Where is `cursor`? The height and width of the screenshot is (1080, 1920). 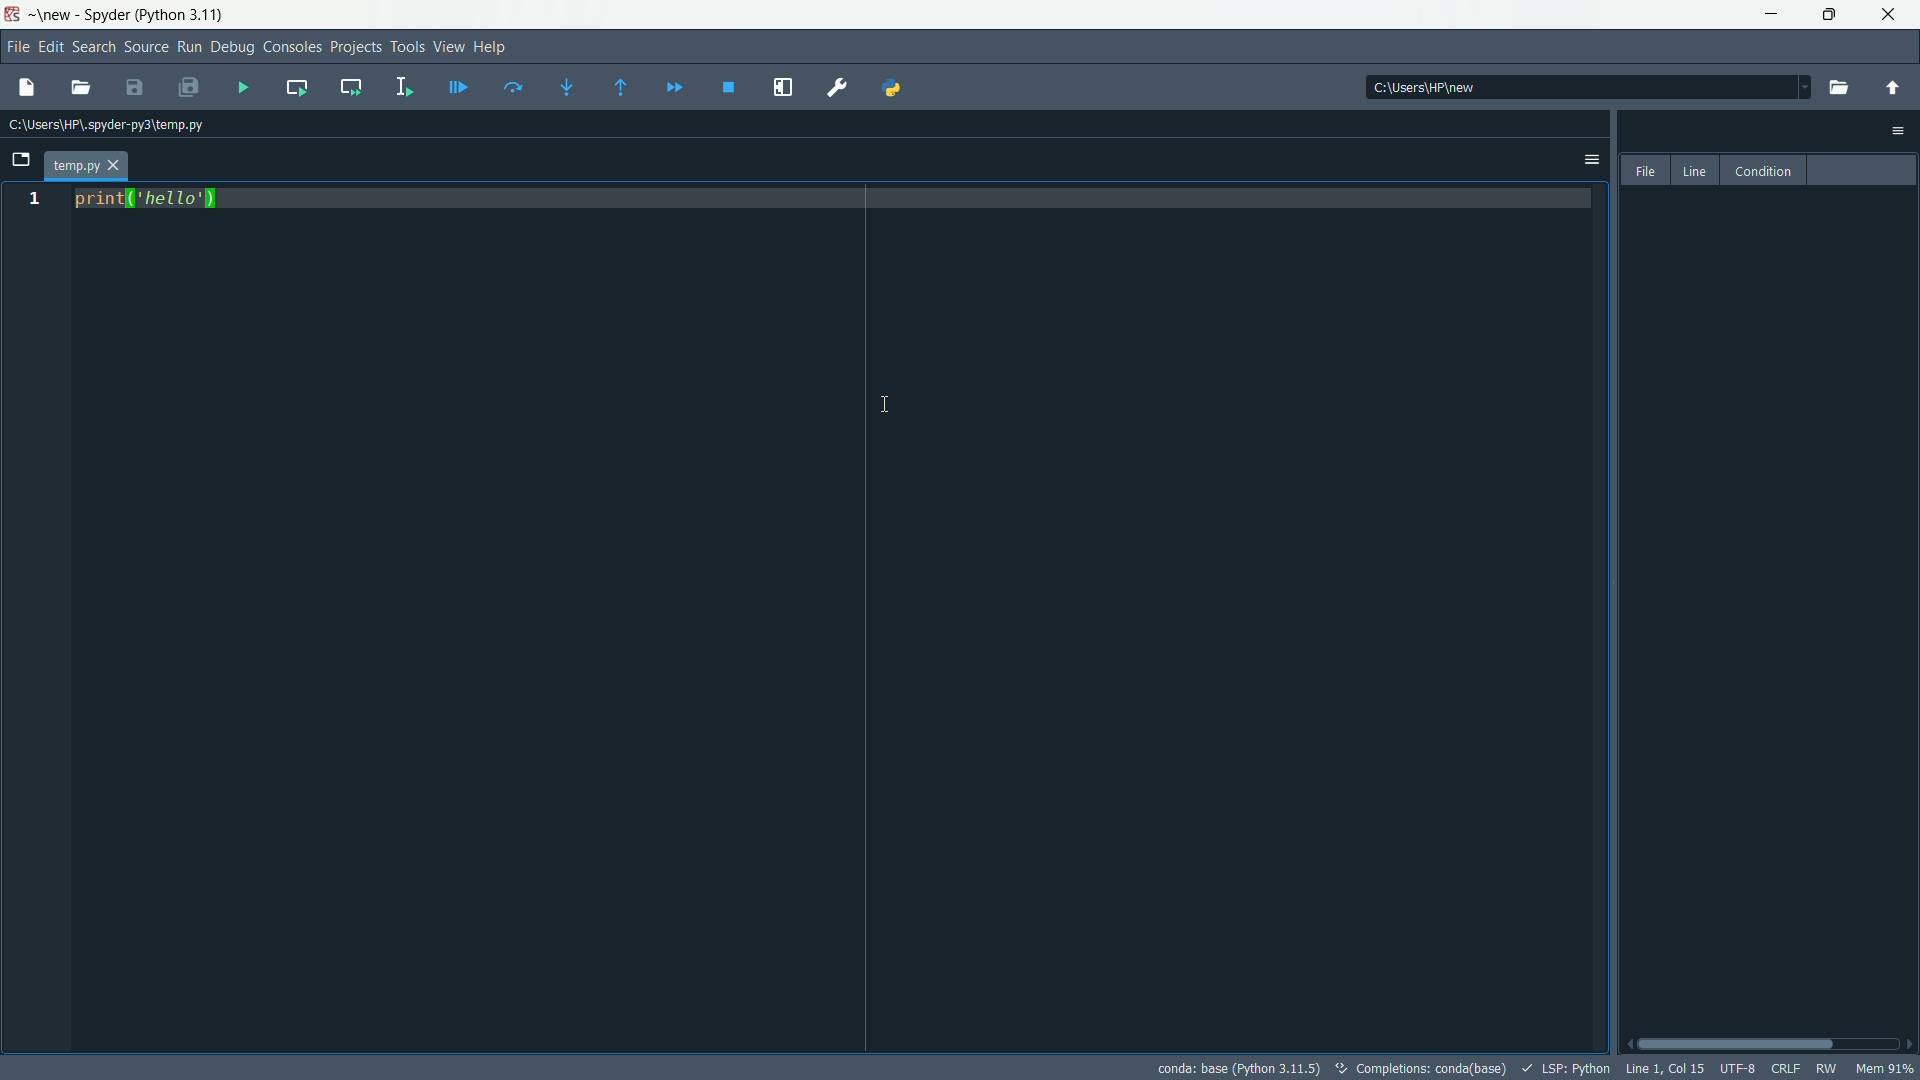
cursor is located at coordinates (890, 404).